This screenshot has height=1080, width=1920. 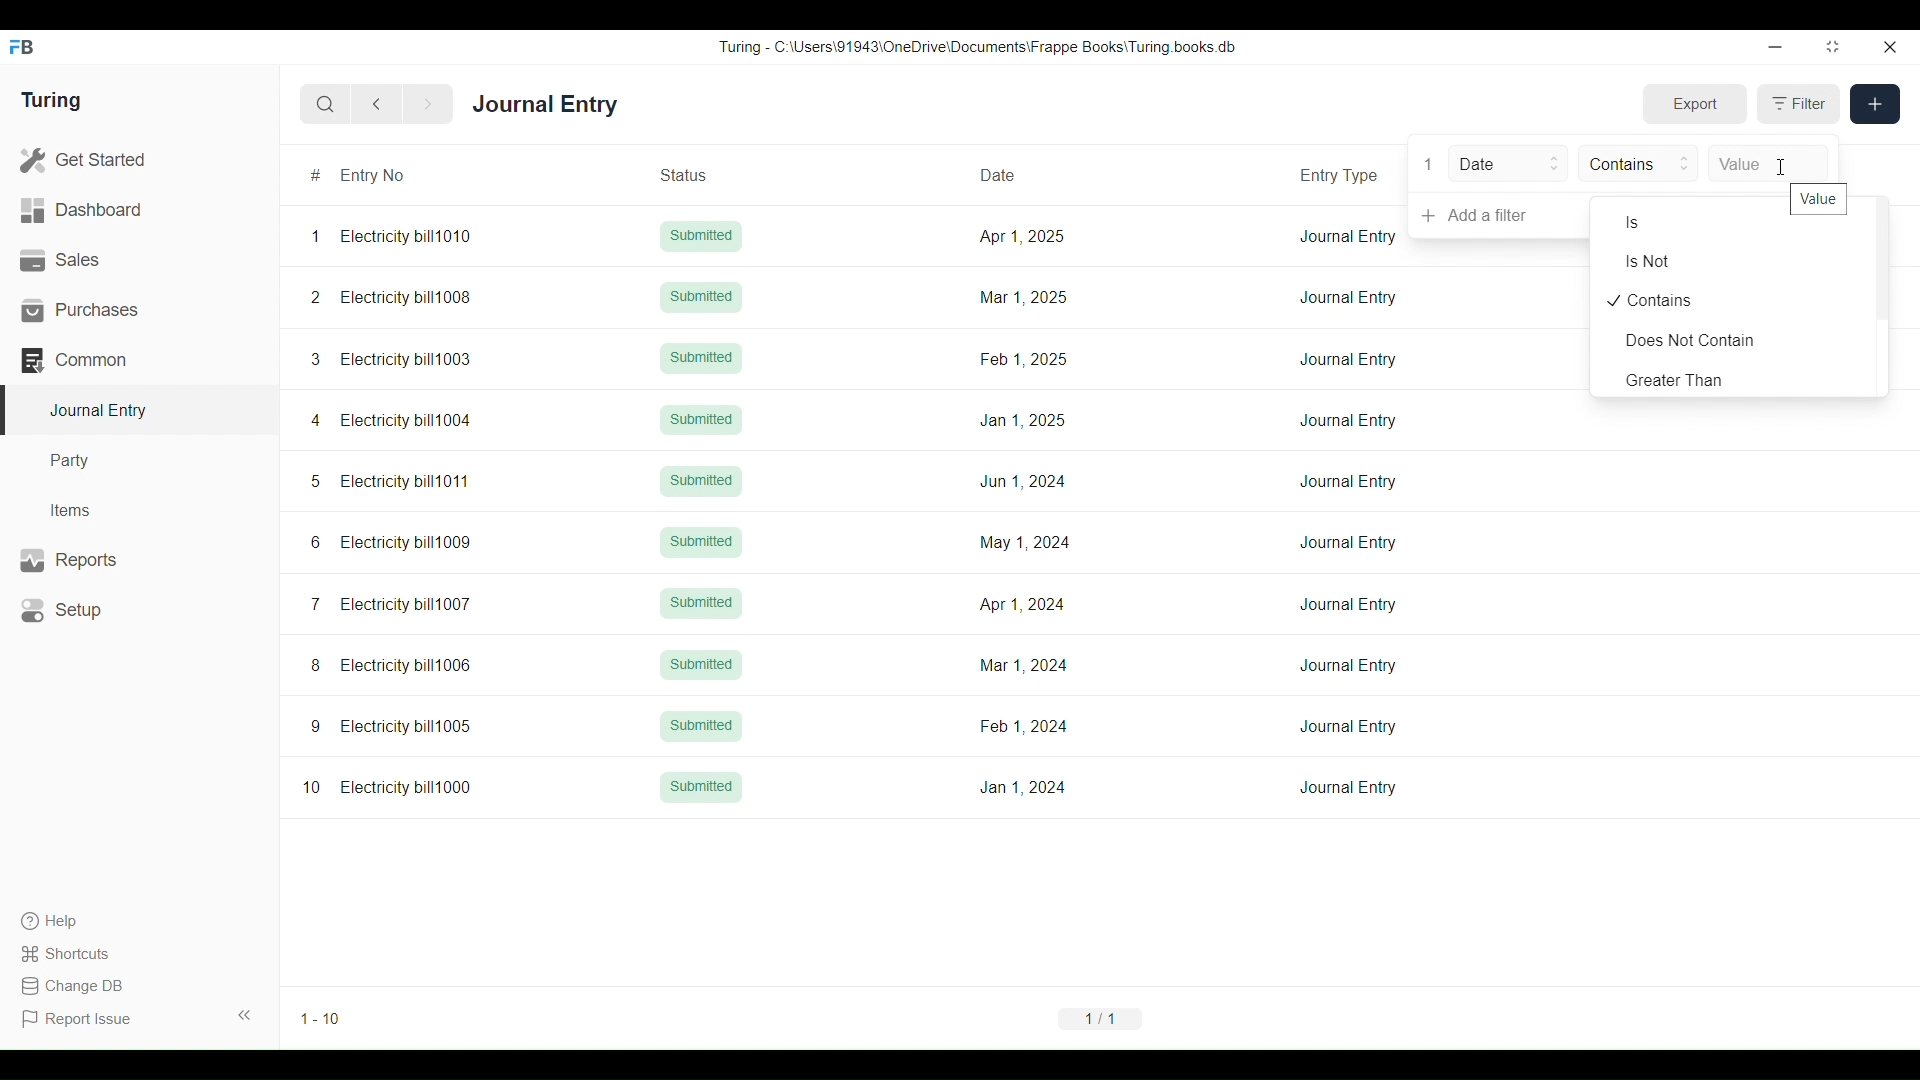 I want to click on Journal Entry, so click(x=1348, y=419).